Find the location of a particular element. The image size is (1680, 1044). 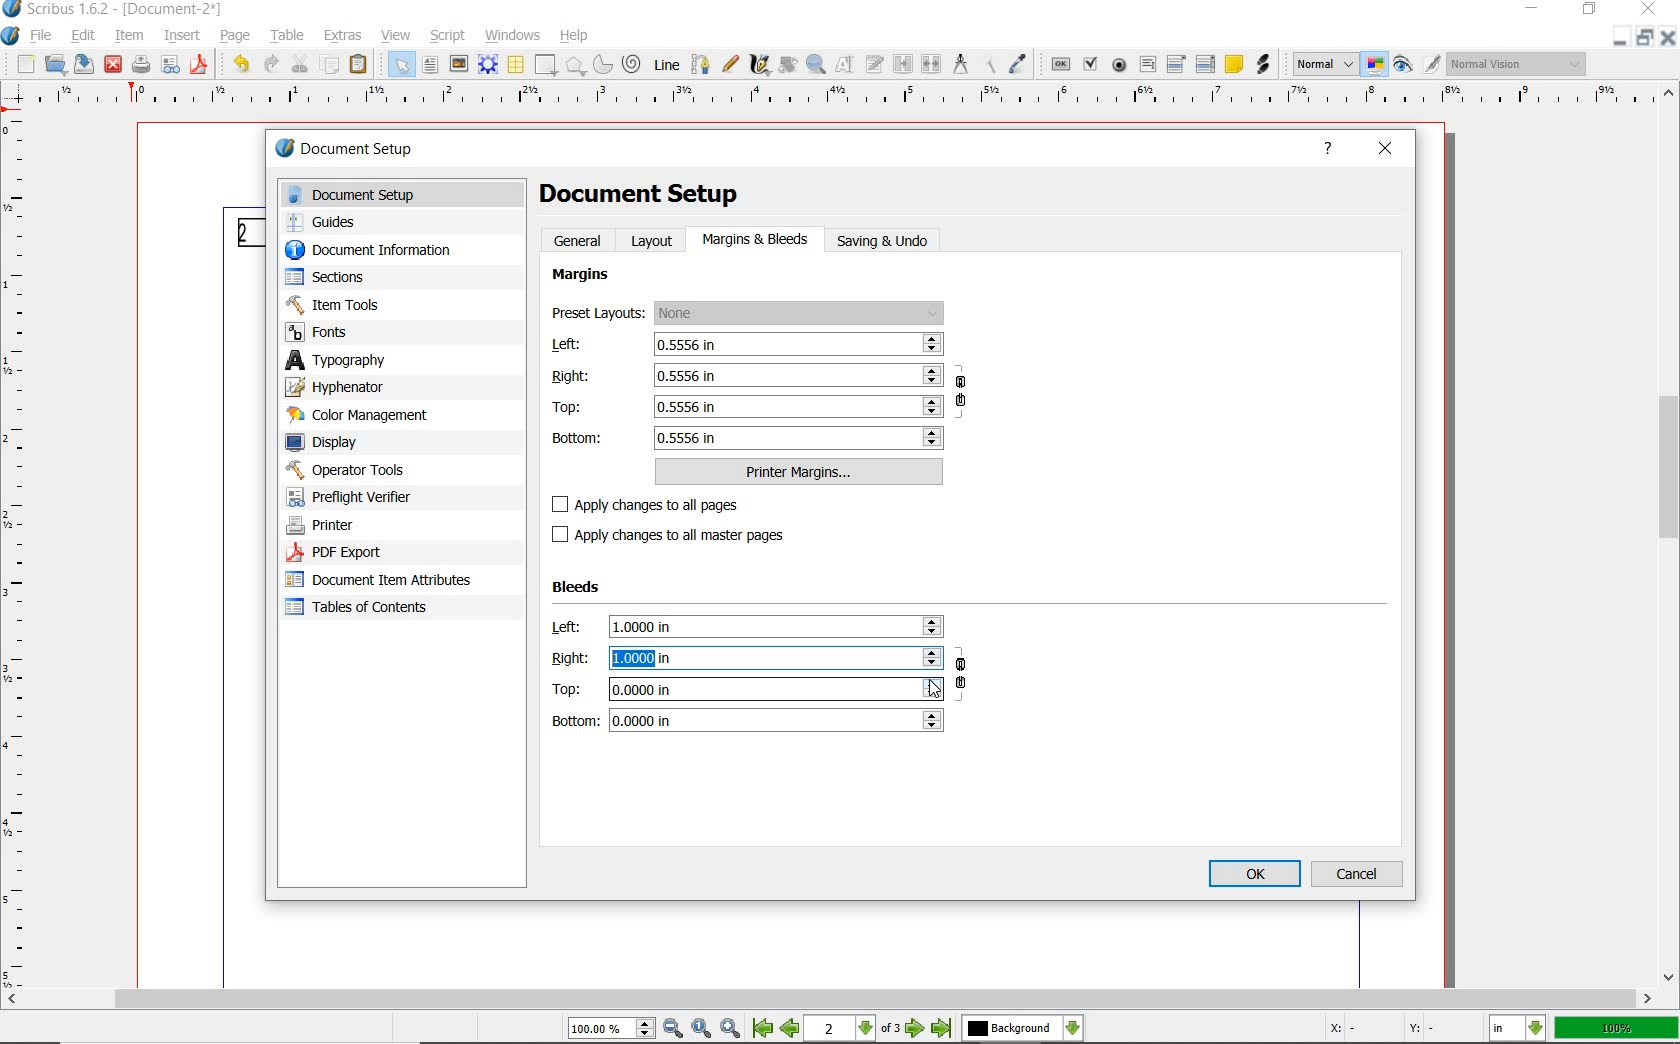

ensure all the margins have the same value is located at coordinates (962, 395).